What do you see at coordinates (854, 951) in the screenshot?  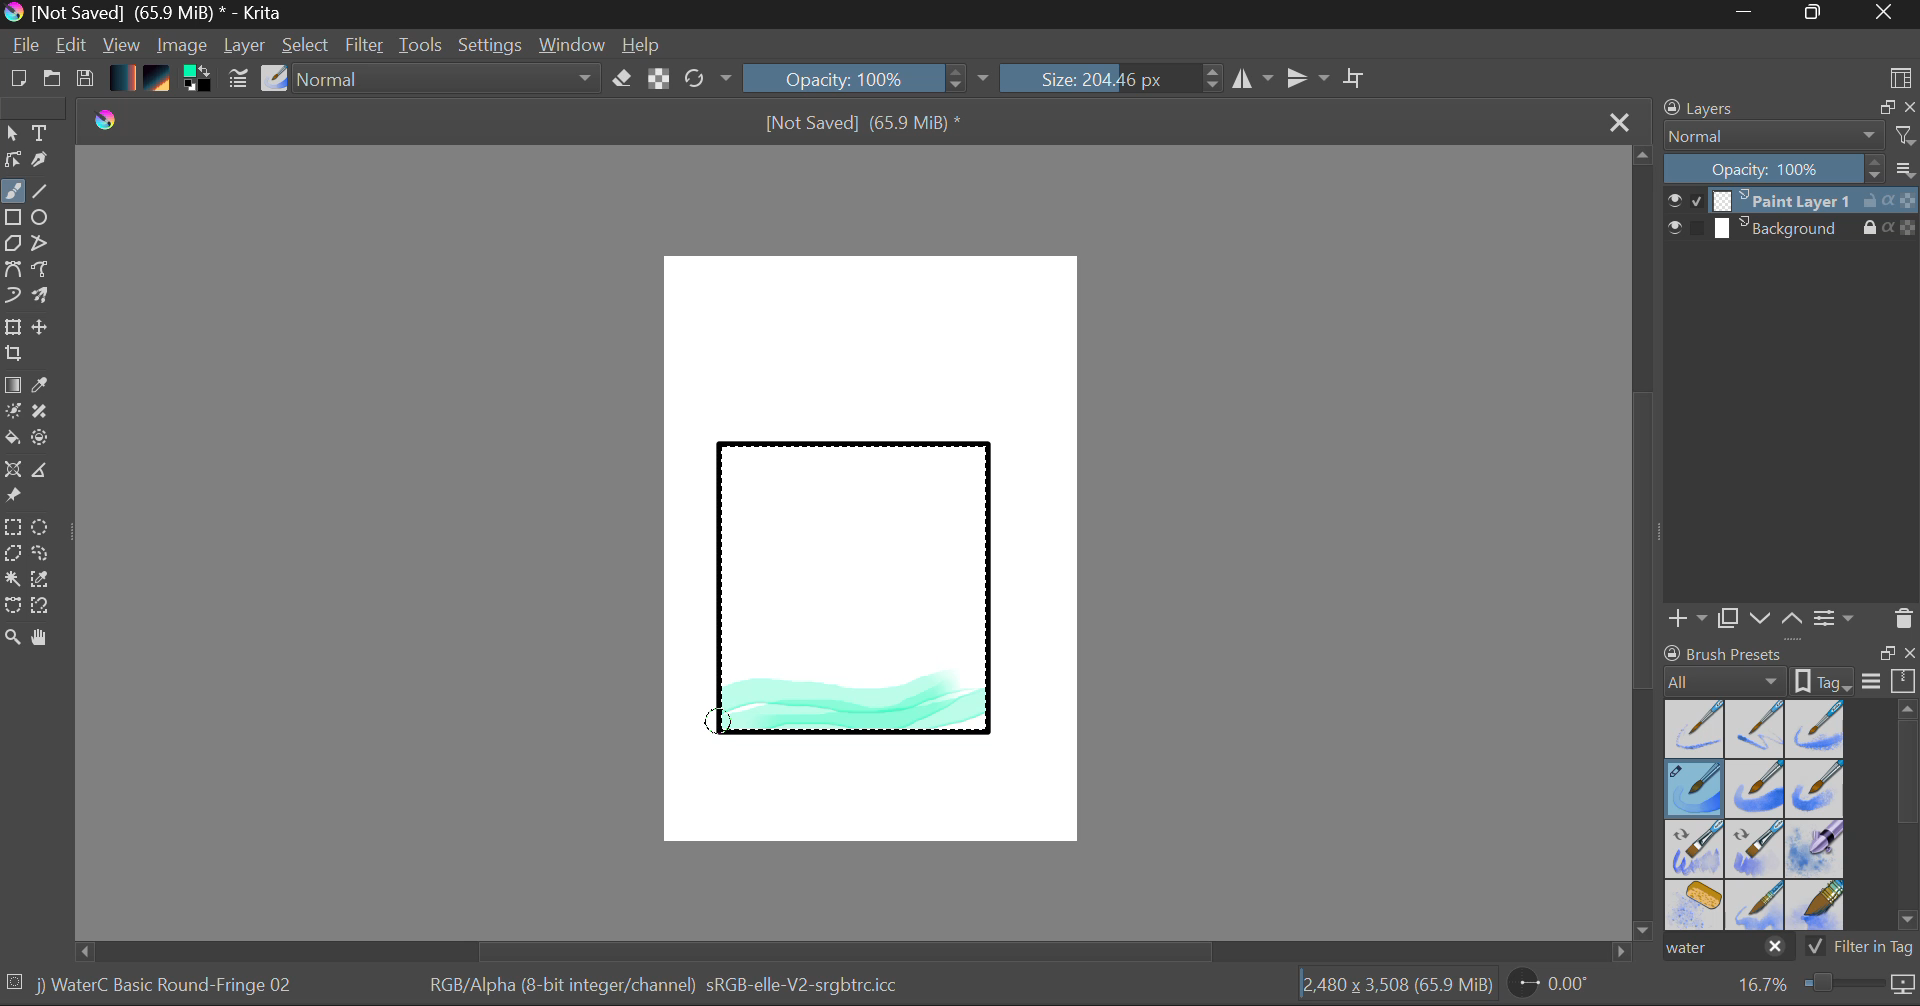 I see `Scroll Bar` at bounding box center [854, 951].